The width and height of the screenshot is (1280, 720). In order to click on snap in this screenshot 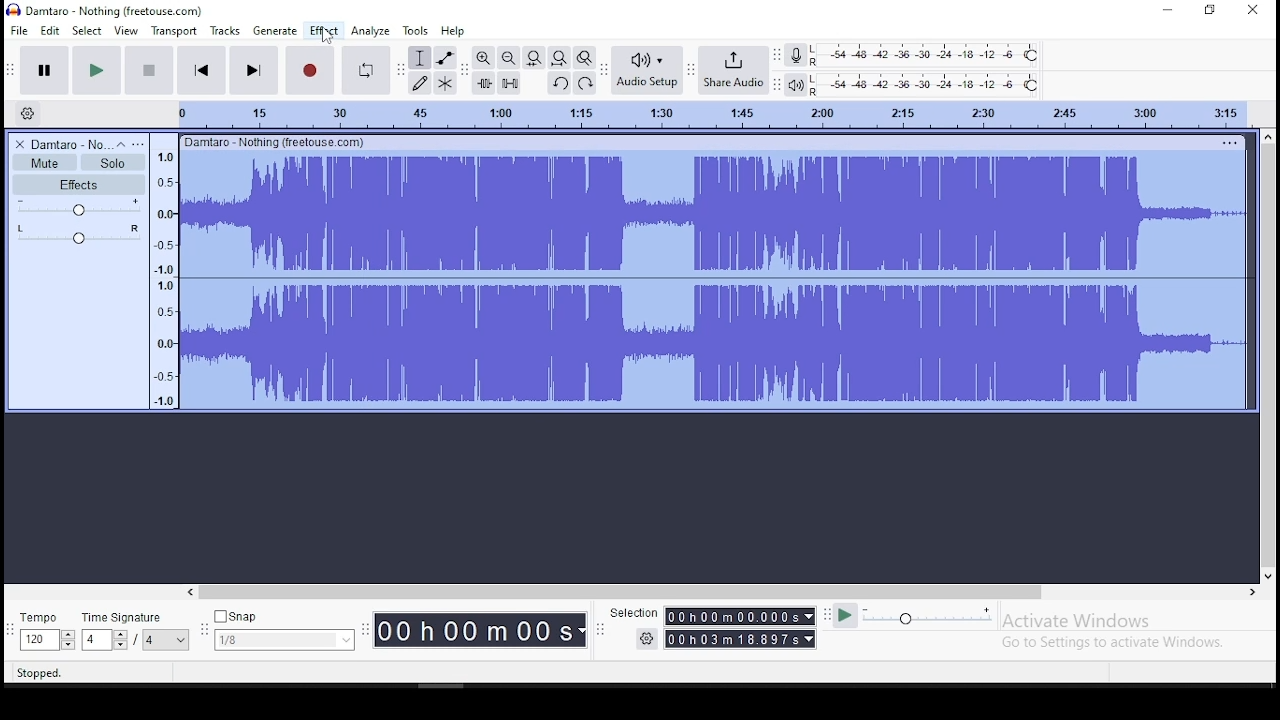, I will do `click(285, 615)`.